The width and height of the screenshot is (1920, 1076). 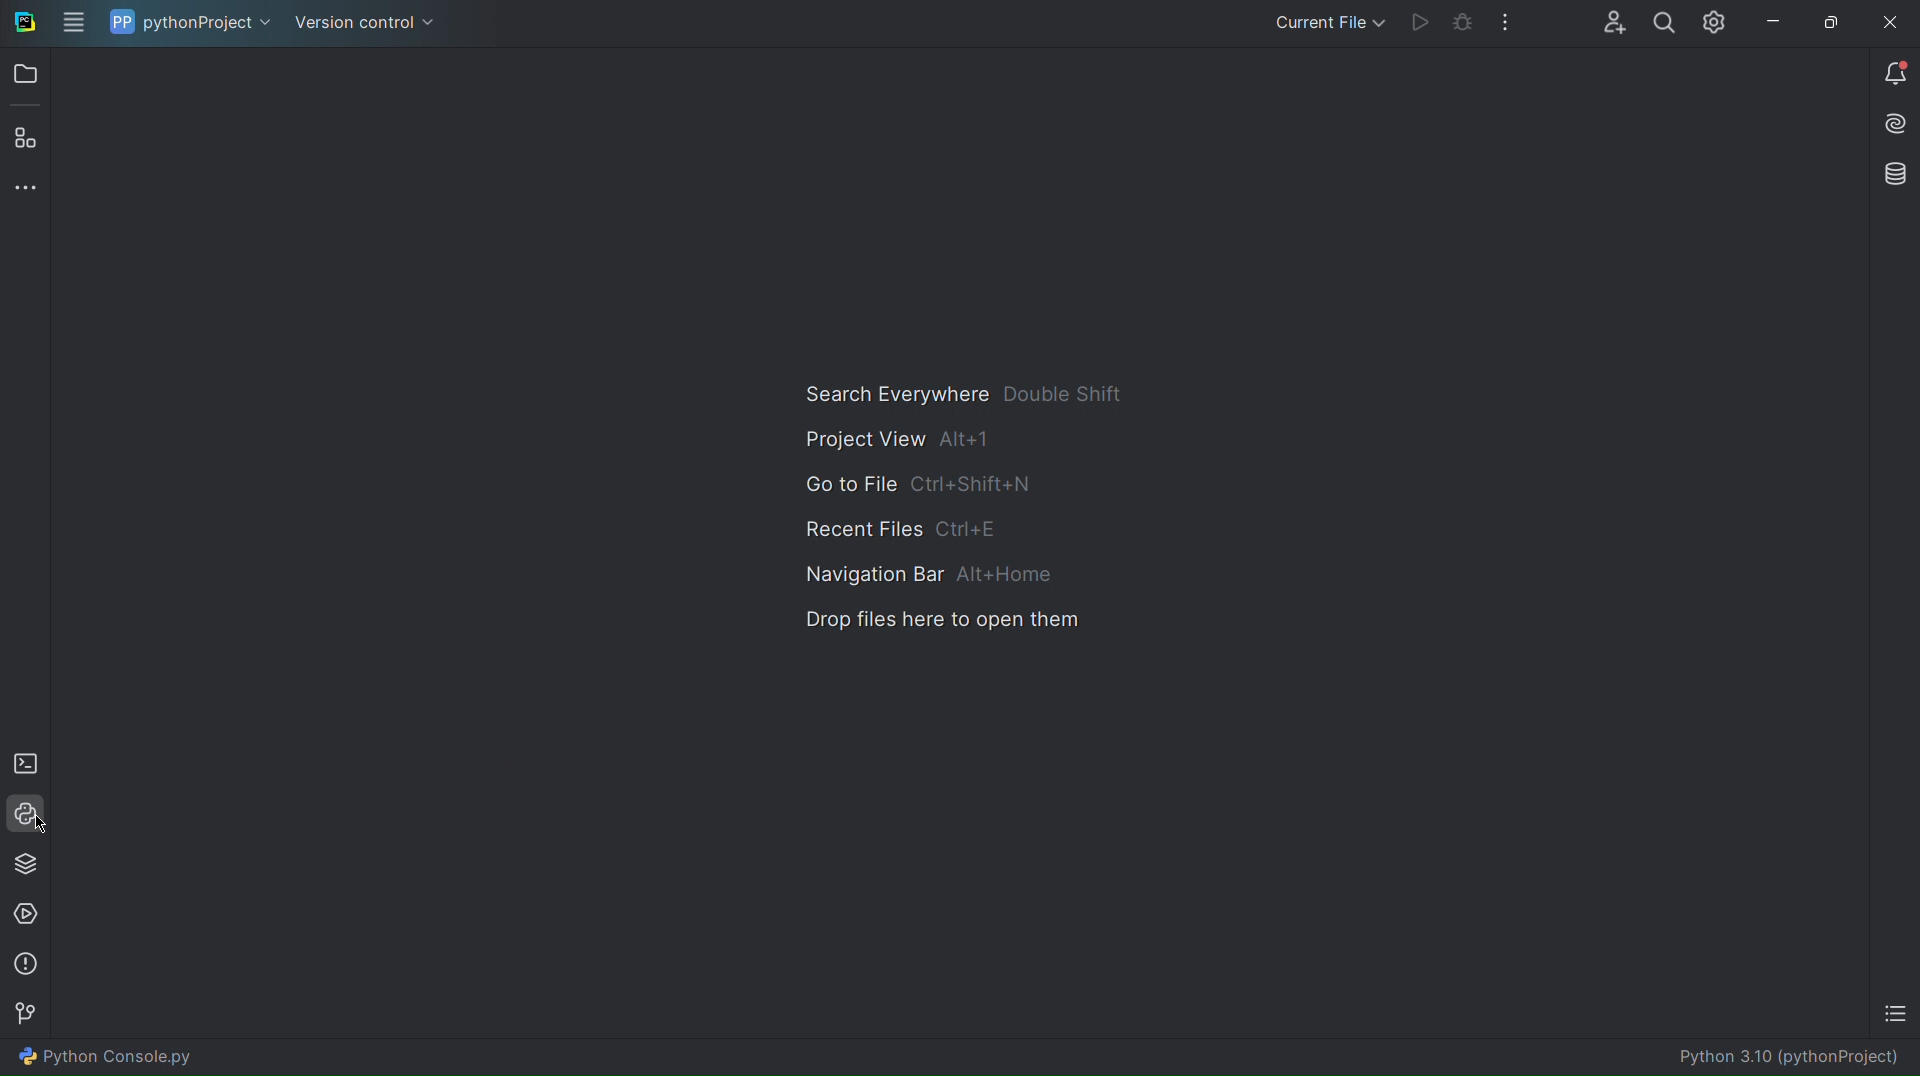 What do you see at coordinates (1455, 25) in the screenshot?
I see `Debug` at bounding box center [1455, 25].